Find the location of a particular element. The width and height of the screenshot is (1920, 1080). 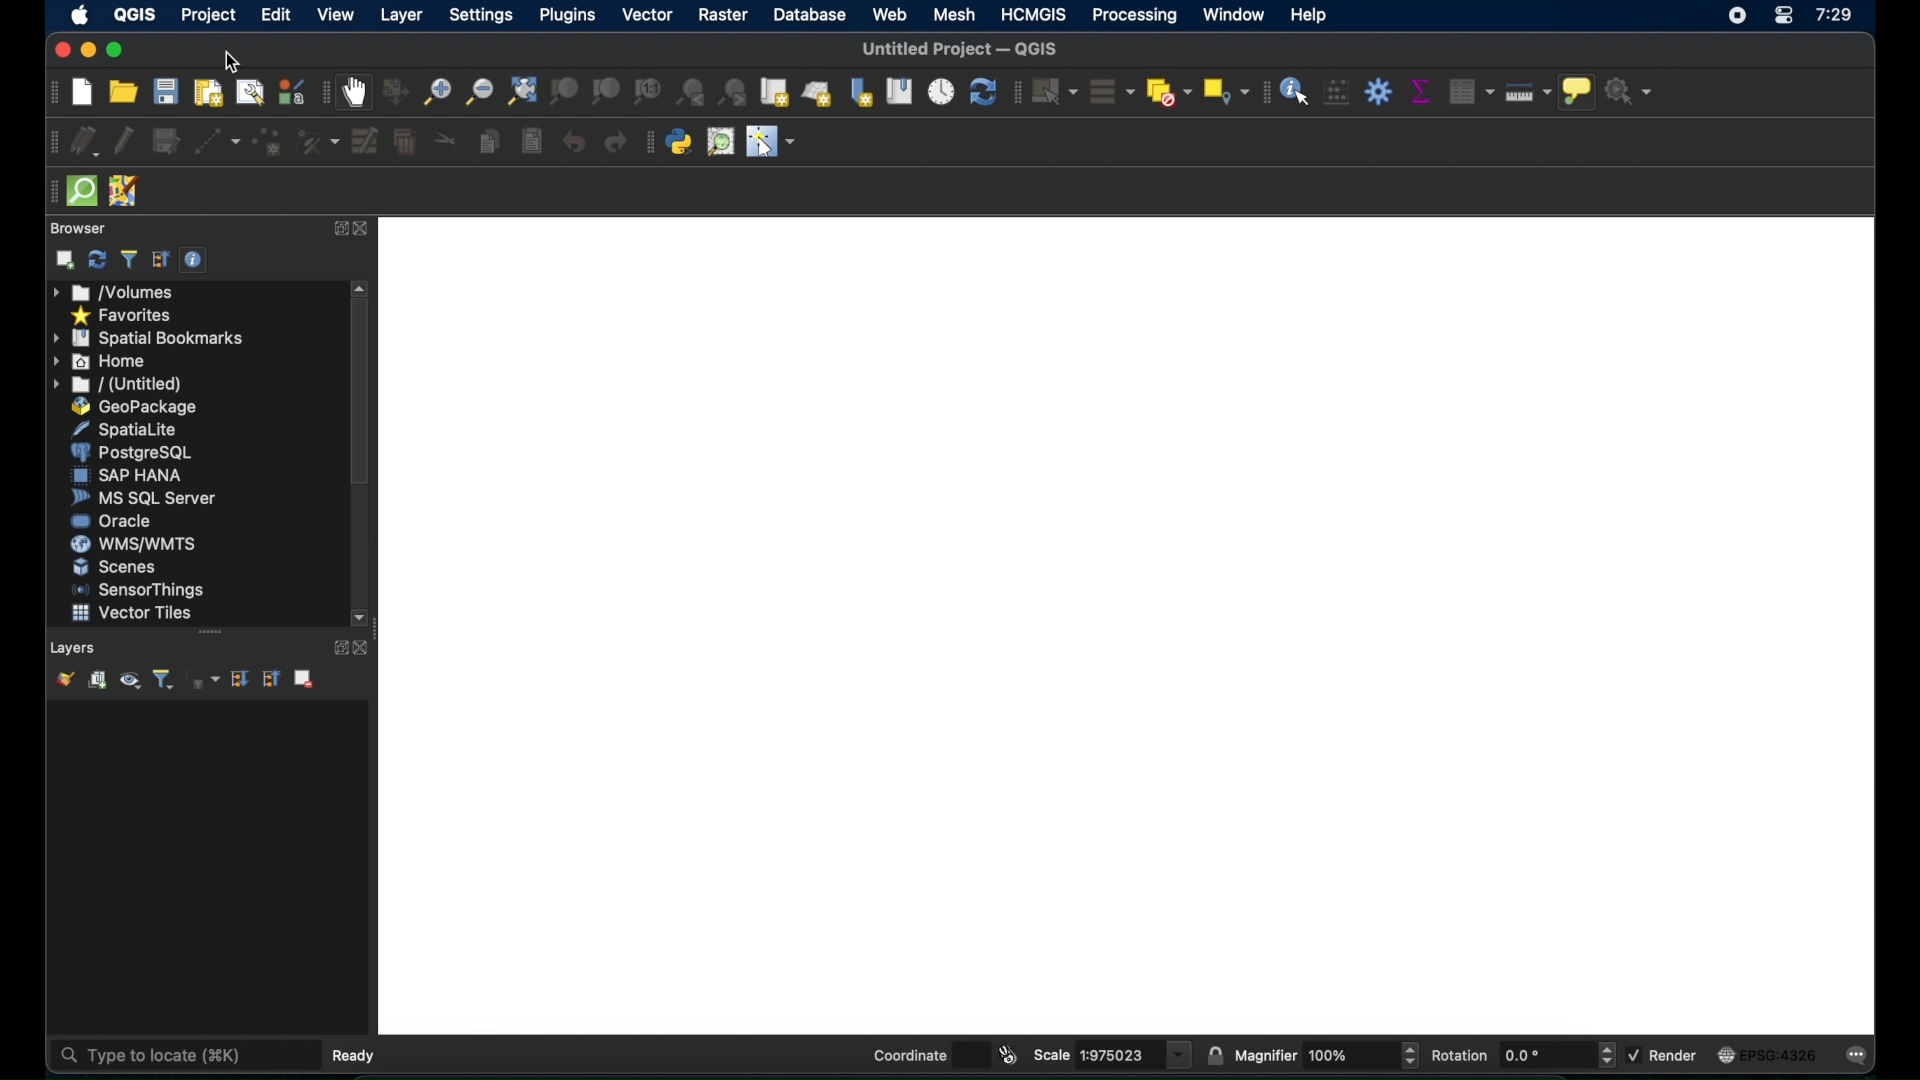

enable/disable properties widget is located at coordinates (197, 262).